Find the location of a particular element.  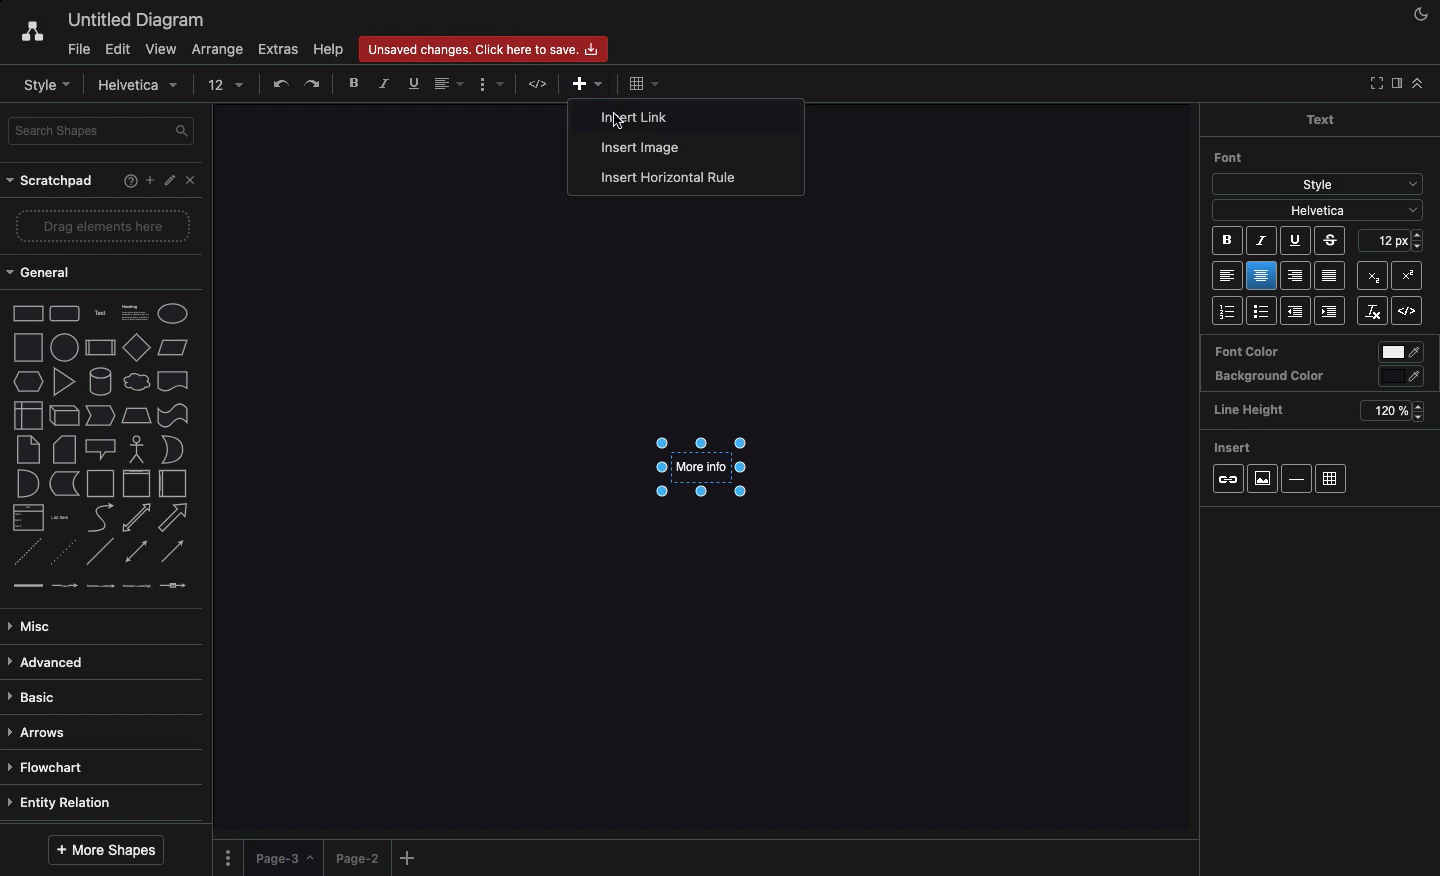

More info is located at coordinates (700, 467).